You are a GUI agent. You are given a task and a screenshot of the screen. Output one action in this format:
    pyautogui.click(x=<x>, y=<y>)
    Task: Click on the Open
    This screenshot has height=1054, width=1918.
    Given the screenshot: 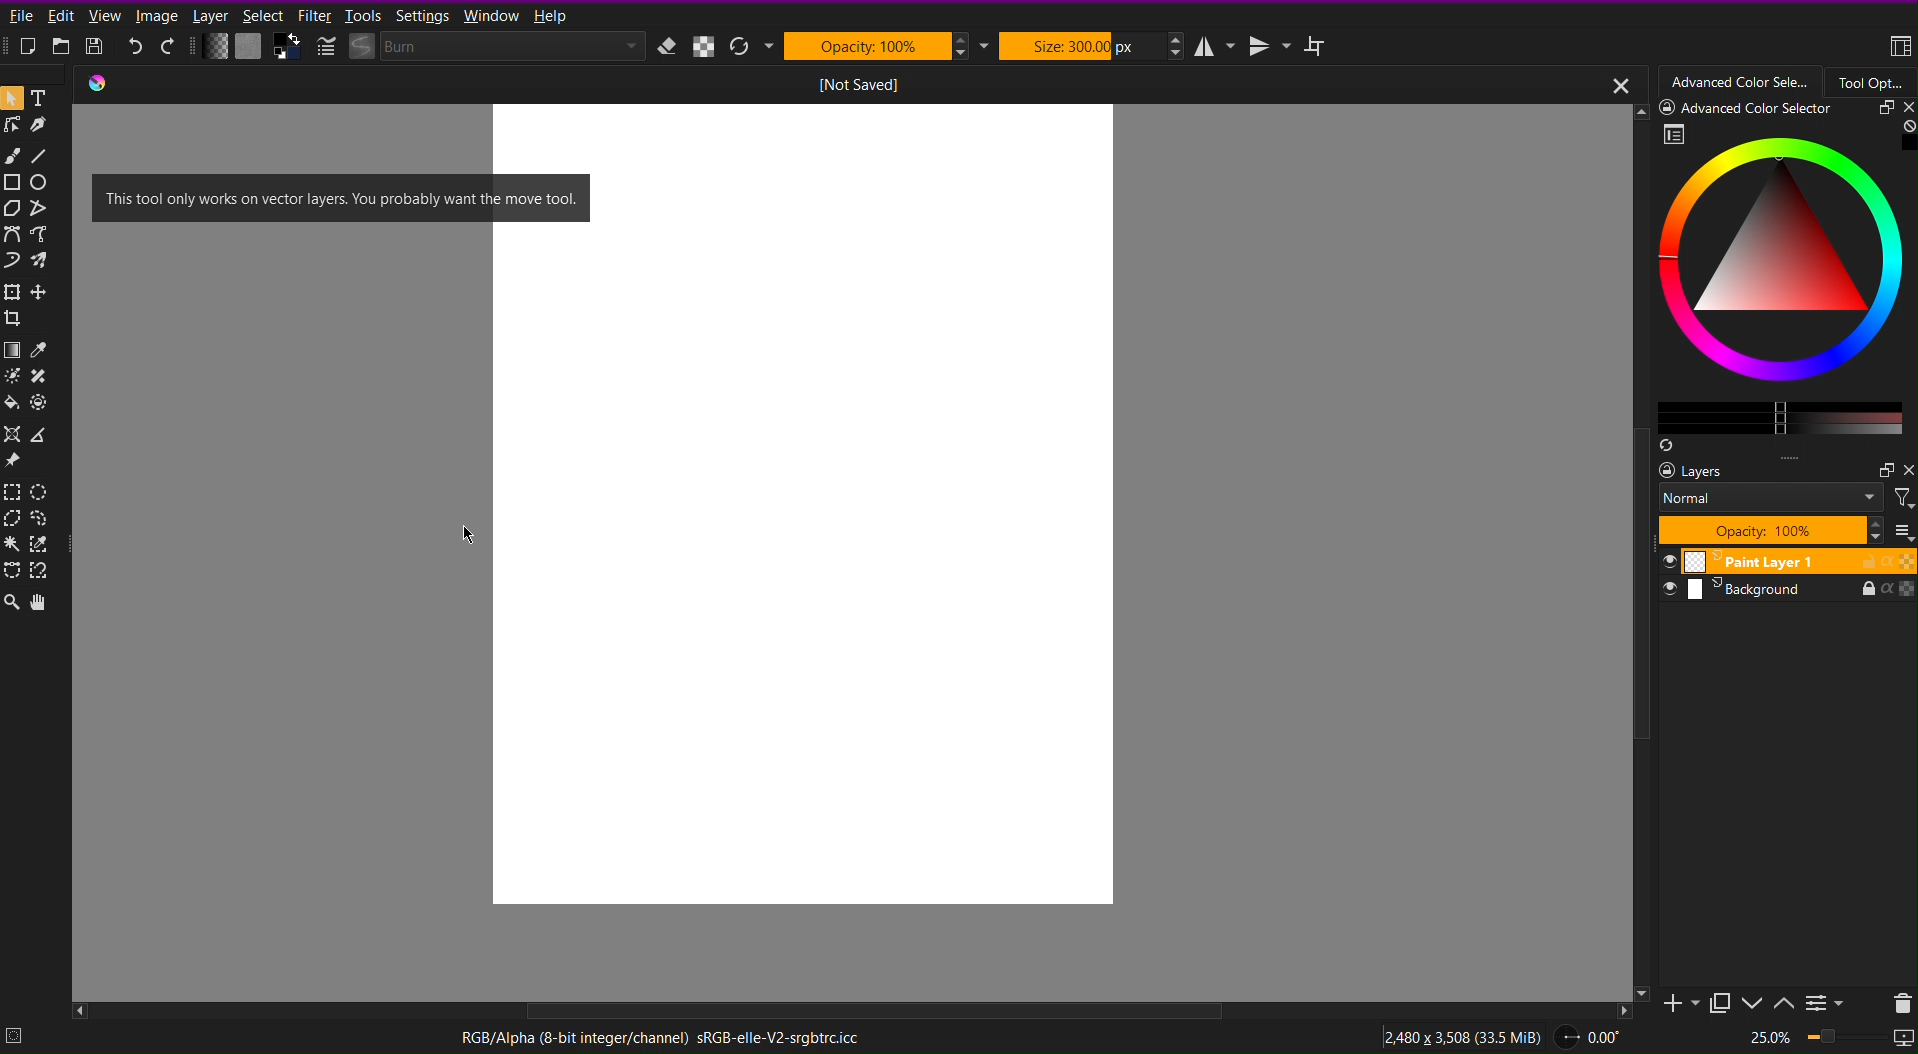 What is the action you would take?
    pyautogui.click(x=64, y=48)
    